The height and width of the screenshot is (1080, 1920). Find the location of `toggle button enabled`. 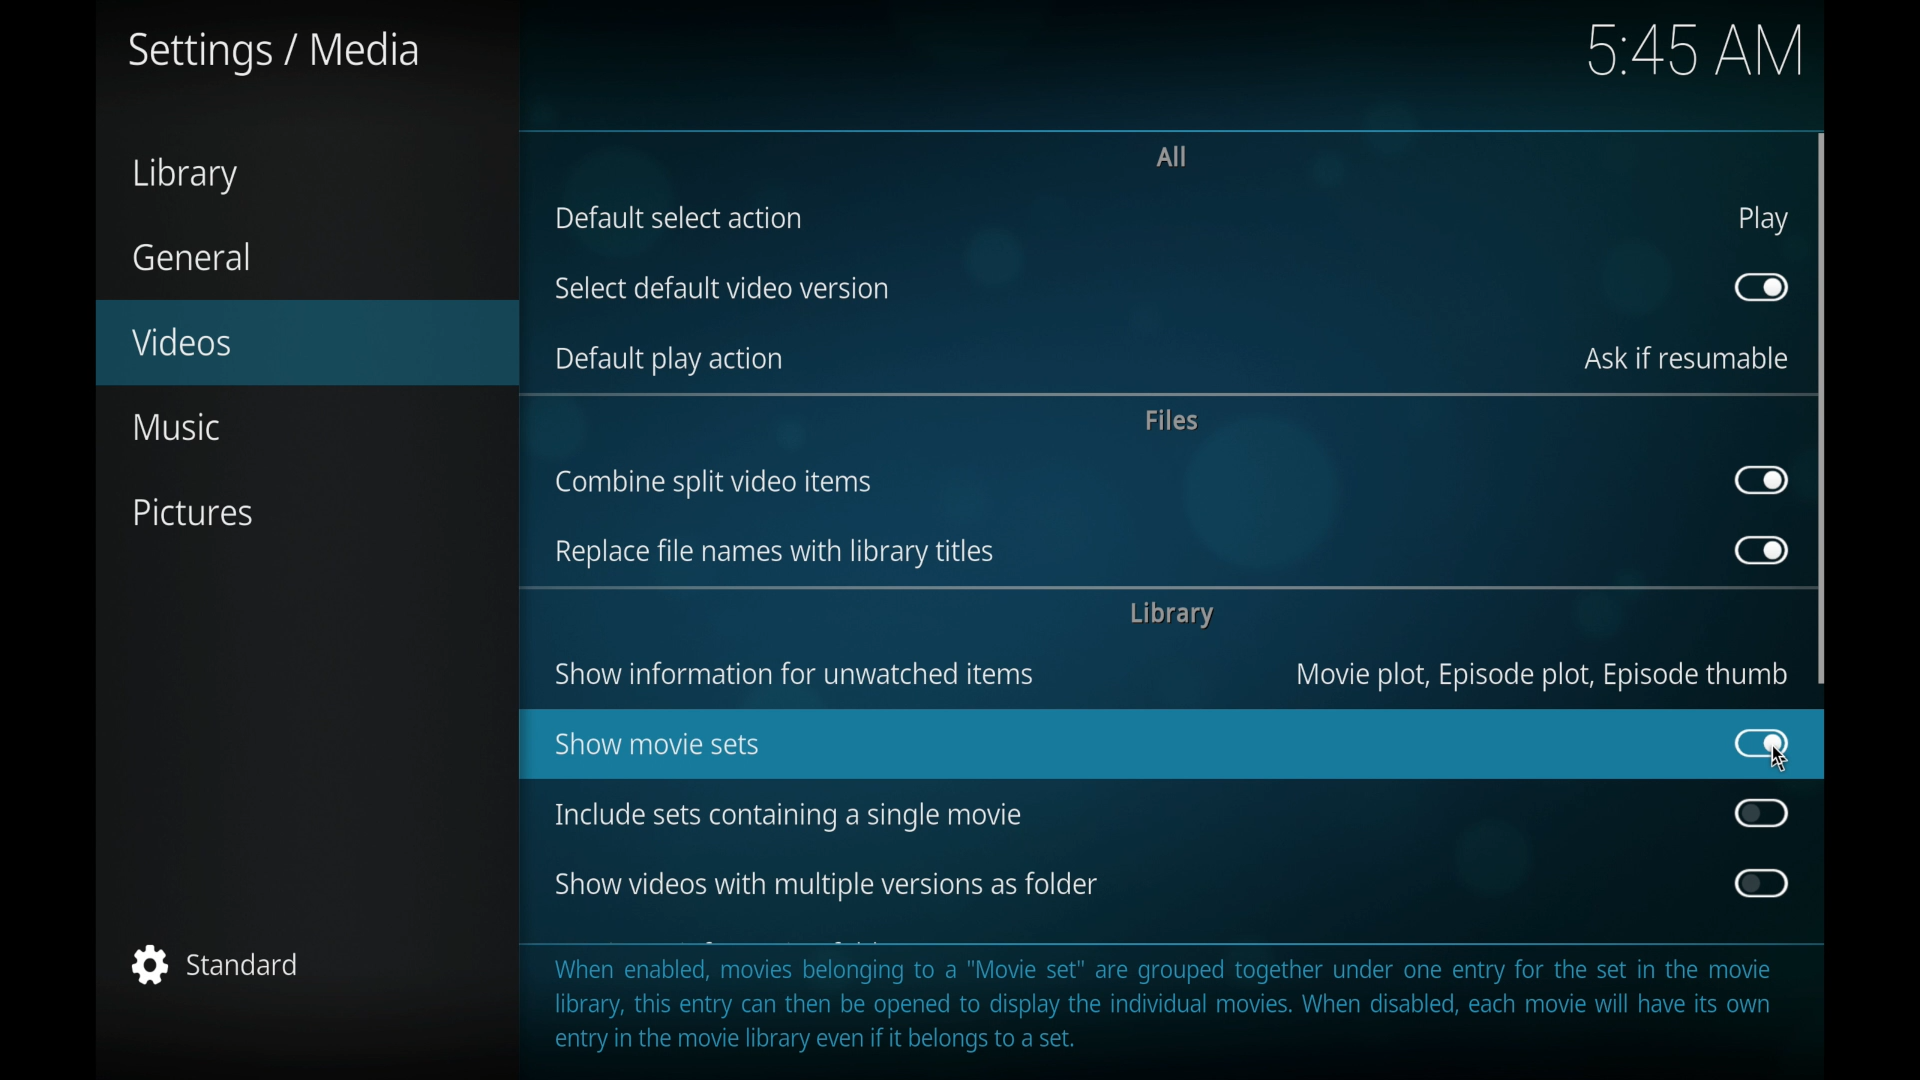

toggle button enabled is located at coordinates (1762, 743).